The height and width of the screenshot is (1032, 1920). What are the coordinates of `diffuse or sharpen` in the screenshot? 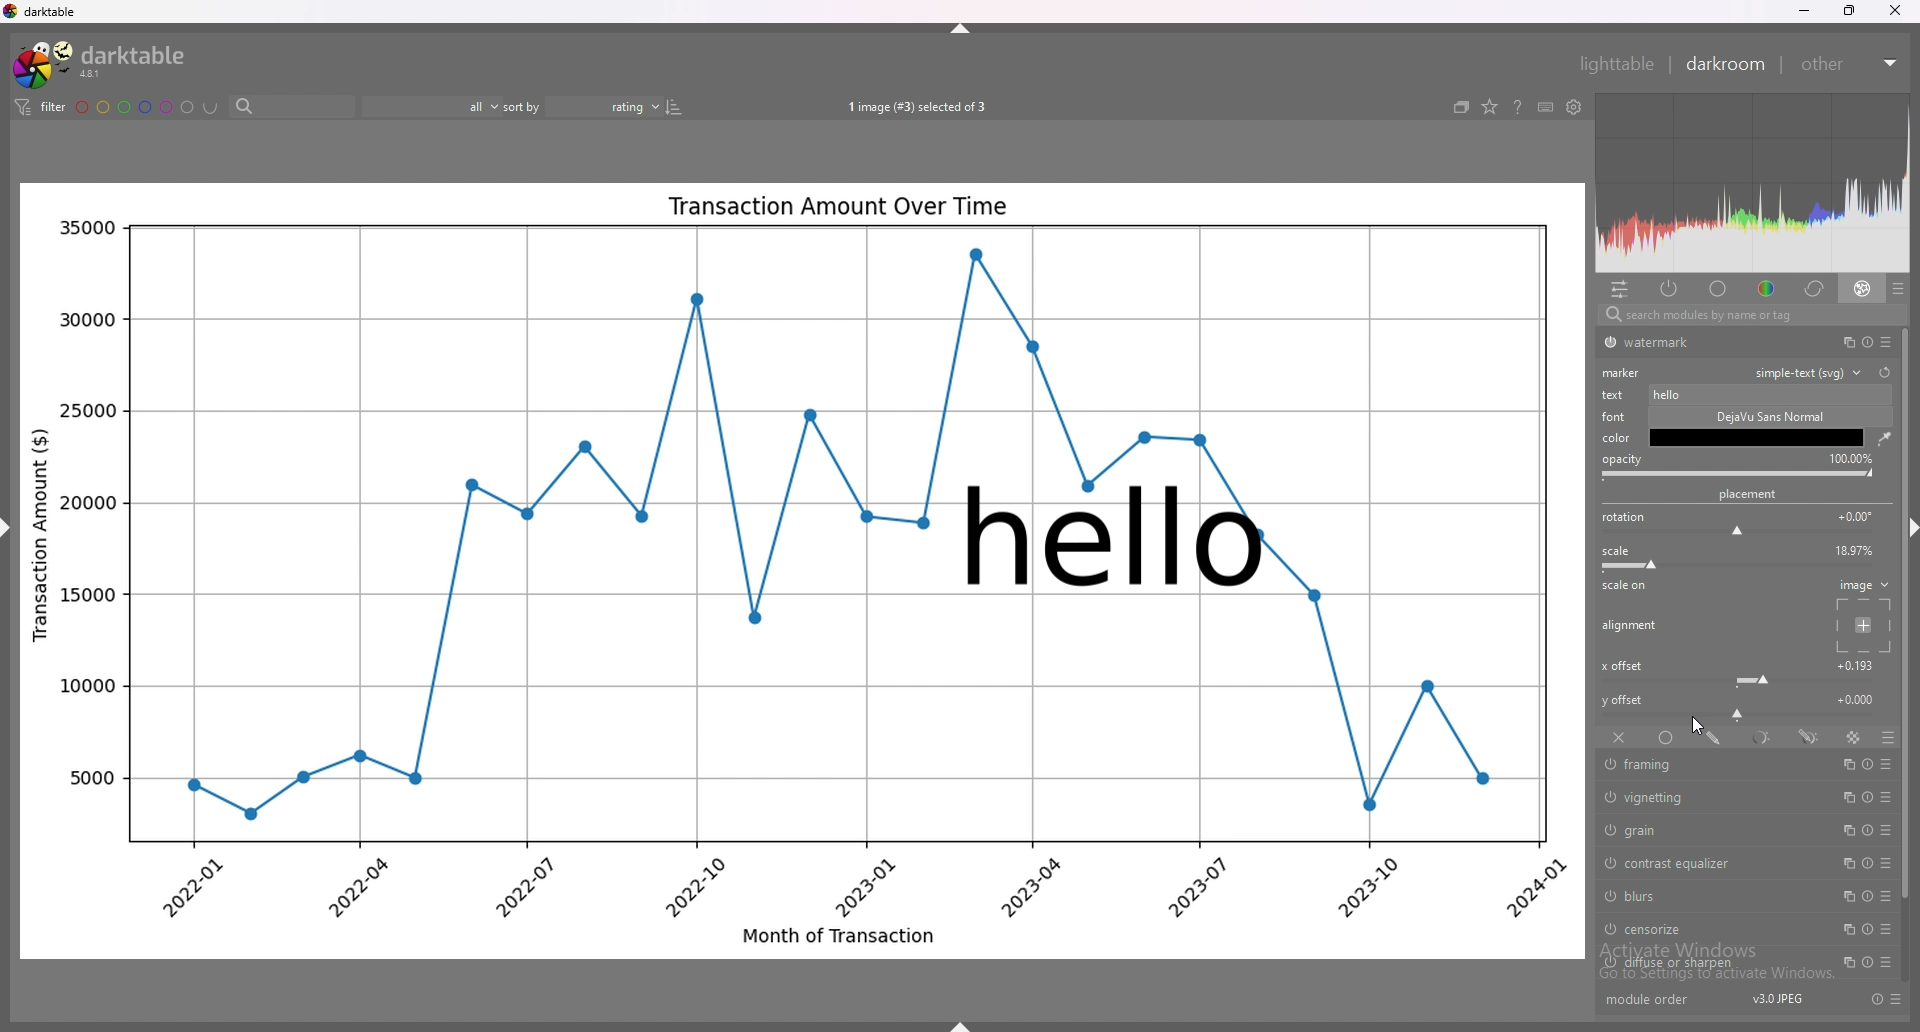 It's located at (1709, 963).